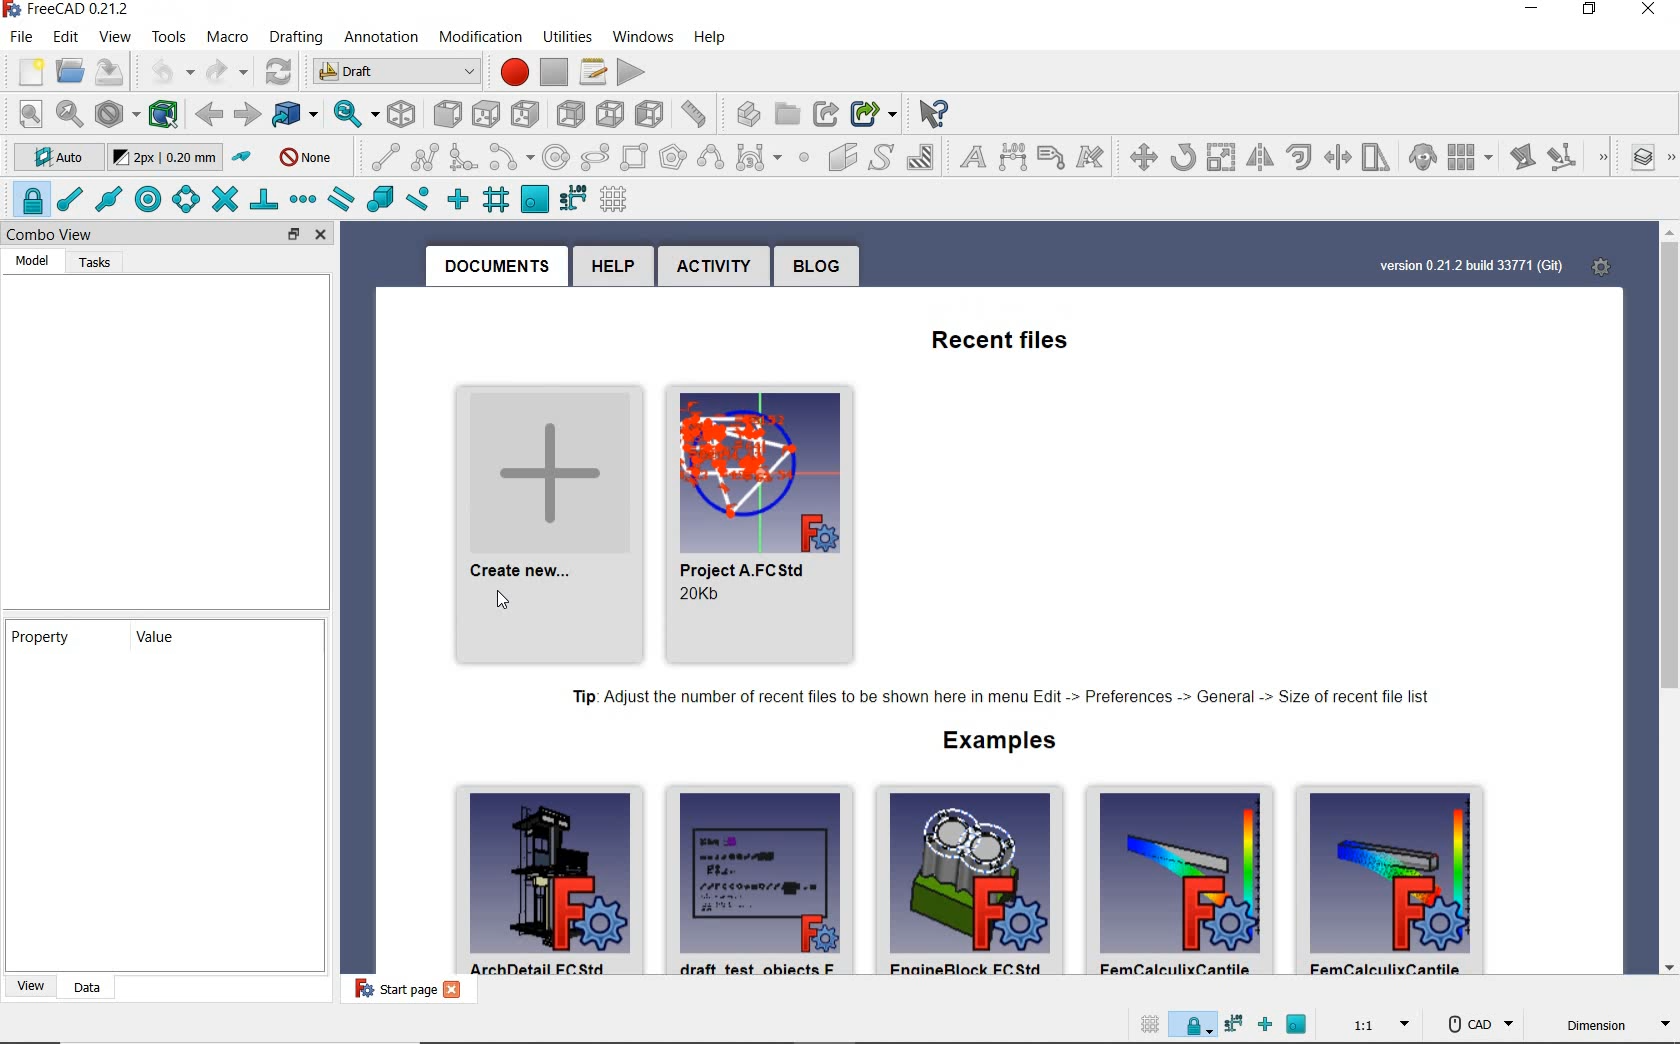 The height and width of the screenshot is (1044, 1680). I want to click on hatch, so click(919, 157).